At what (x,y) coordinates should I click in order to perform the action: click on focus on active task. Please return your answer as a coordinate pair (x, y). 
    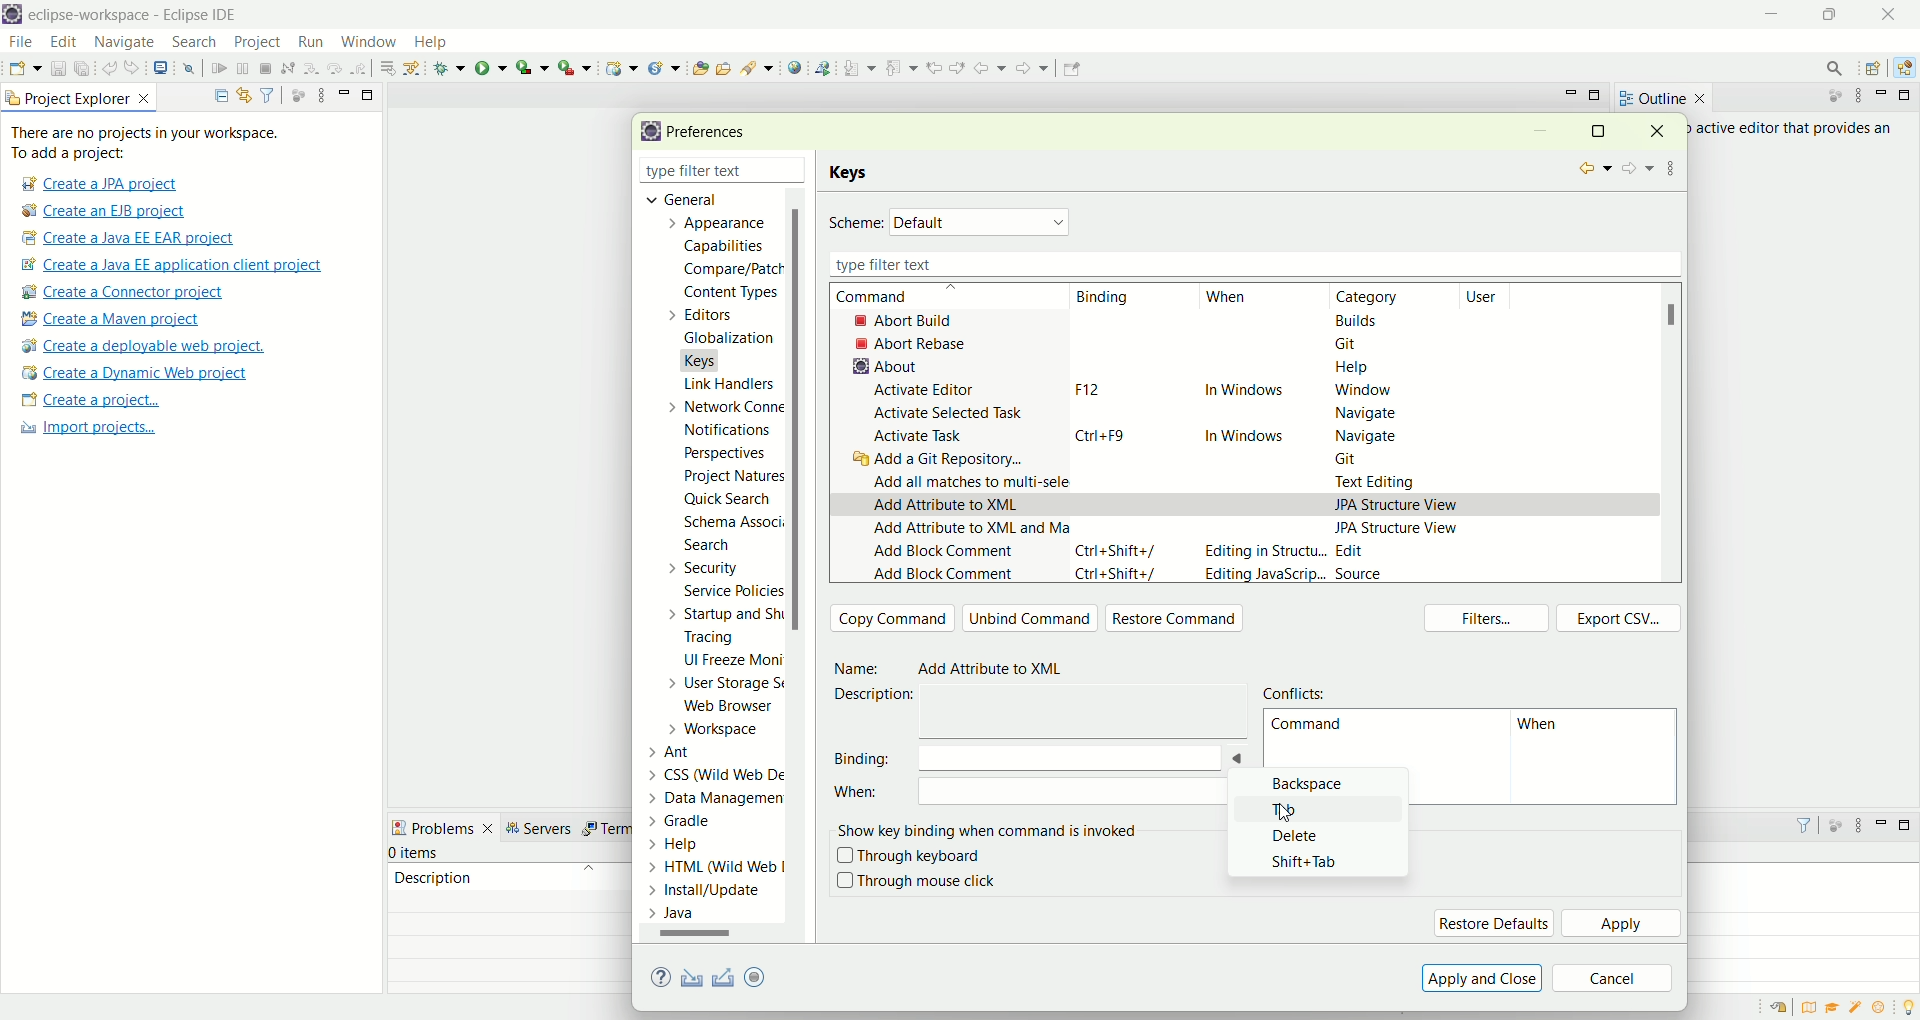
    Looking at the image, I should click on (296, 94).